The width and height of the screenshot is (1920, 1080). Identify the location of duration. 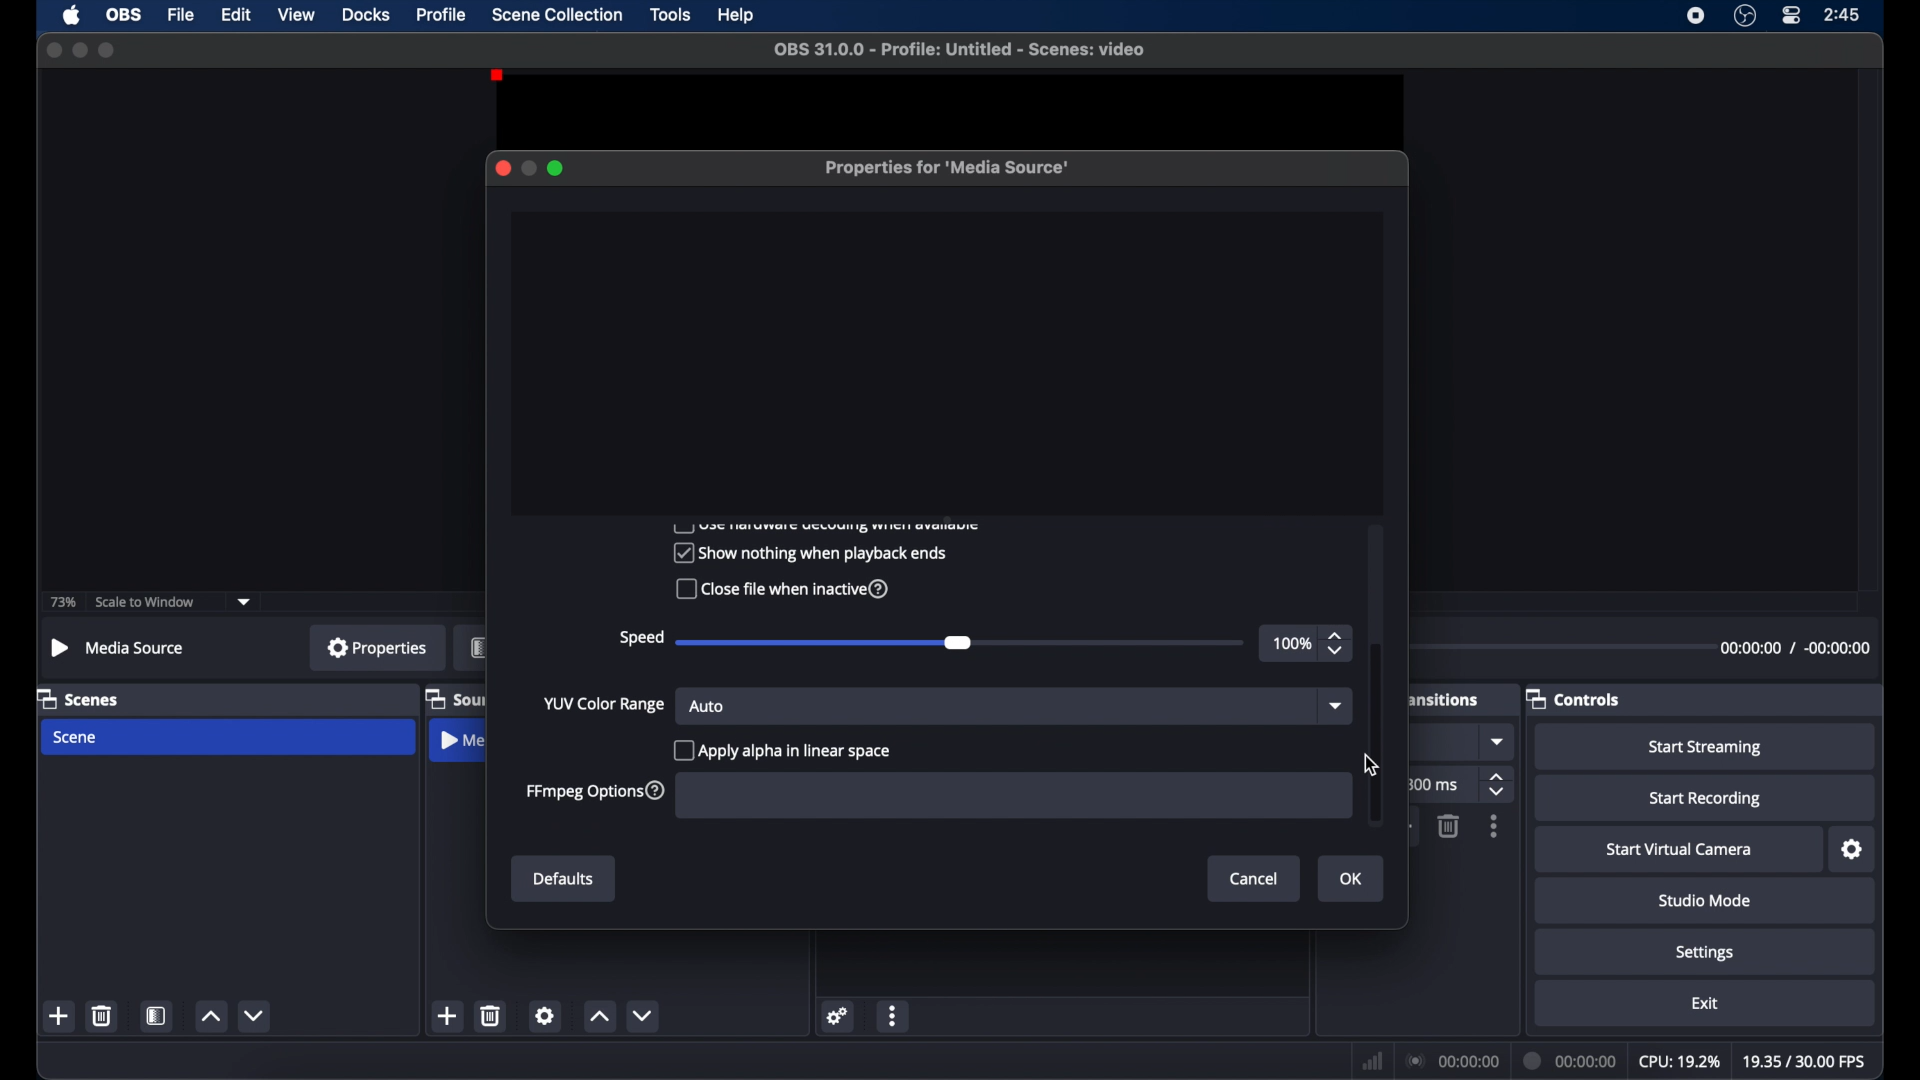
(1795, 647).